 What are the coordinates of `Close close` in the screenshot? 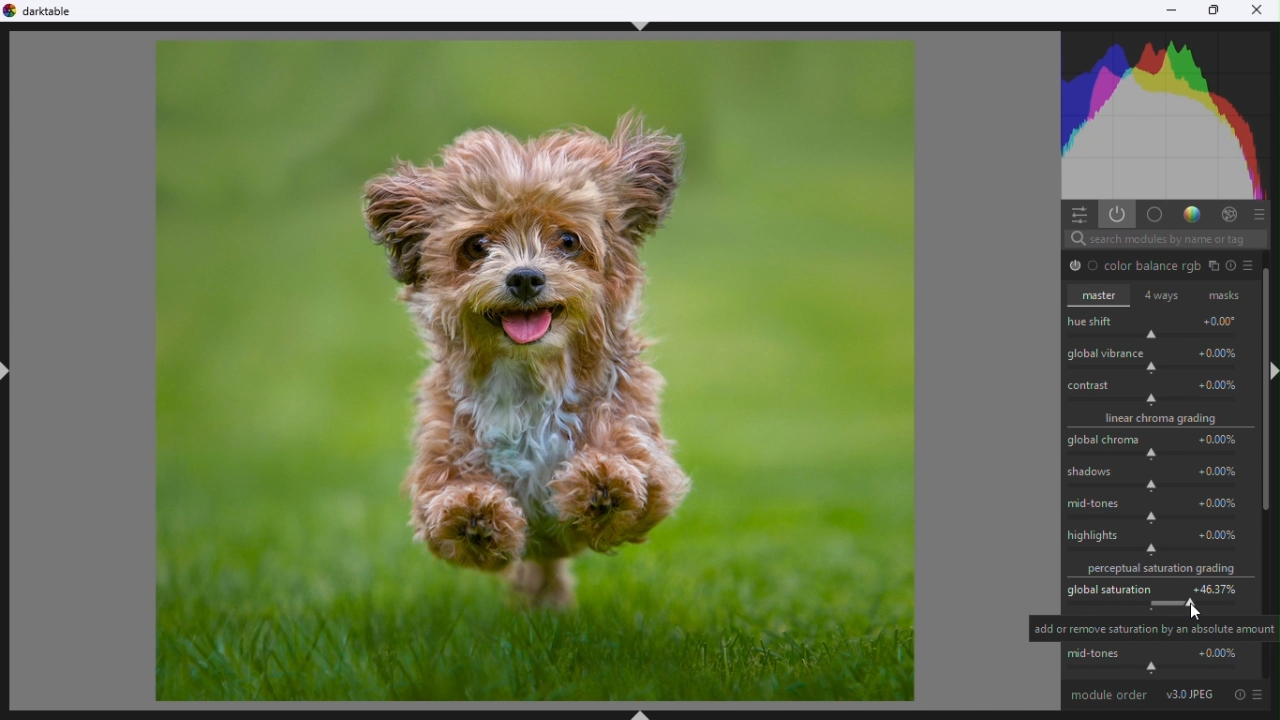 It's located at (1260, 10).